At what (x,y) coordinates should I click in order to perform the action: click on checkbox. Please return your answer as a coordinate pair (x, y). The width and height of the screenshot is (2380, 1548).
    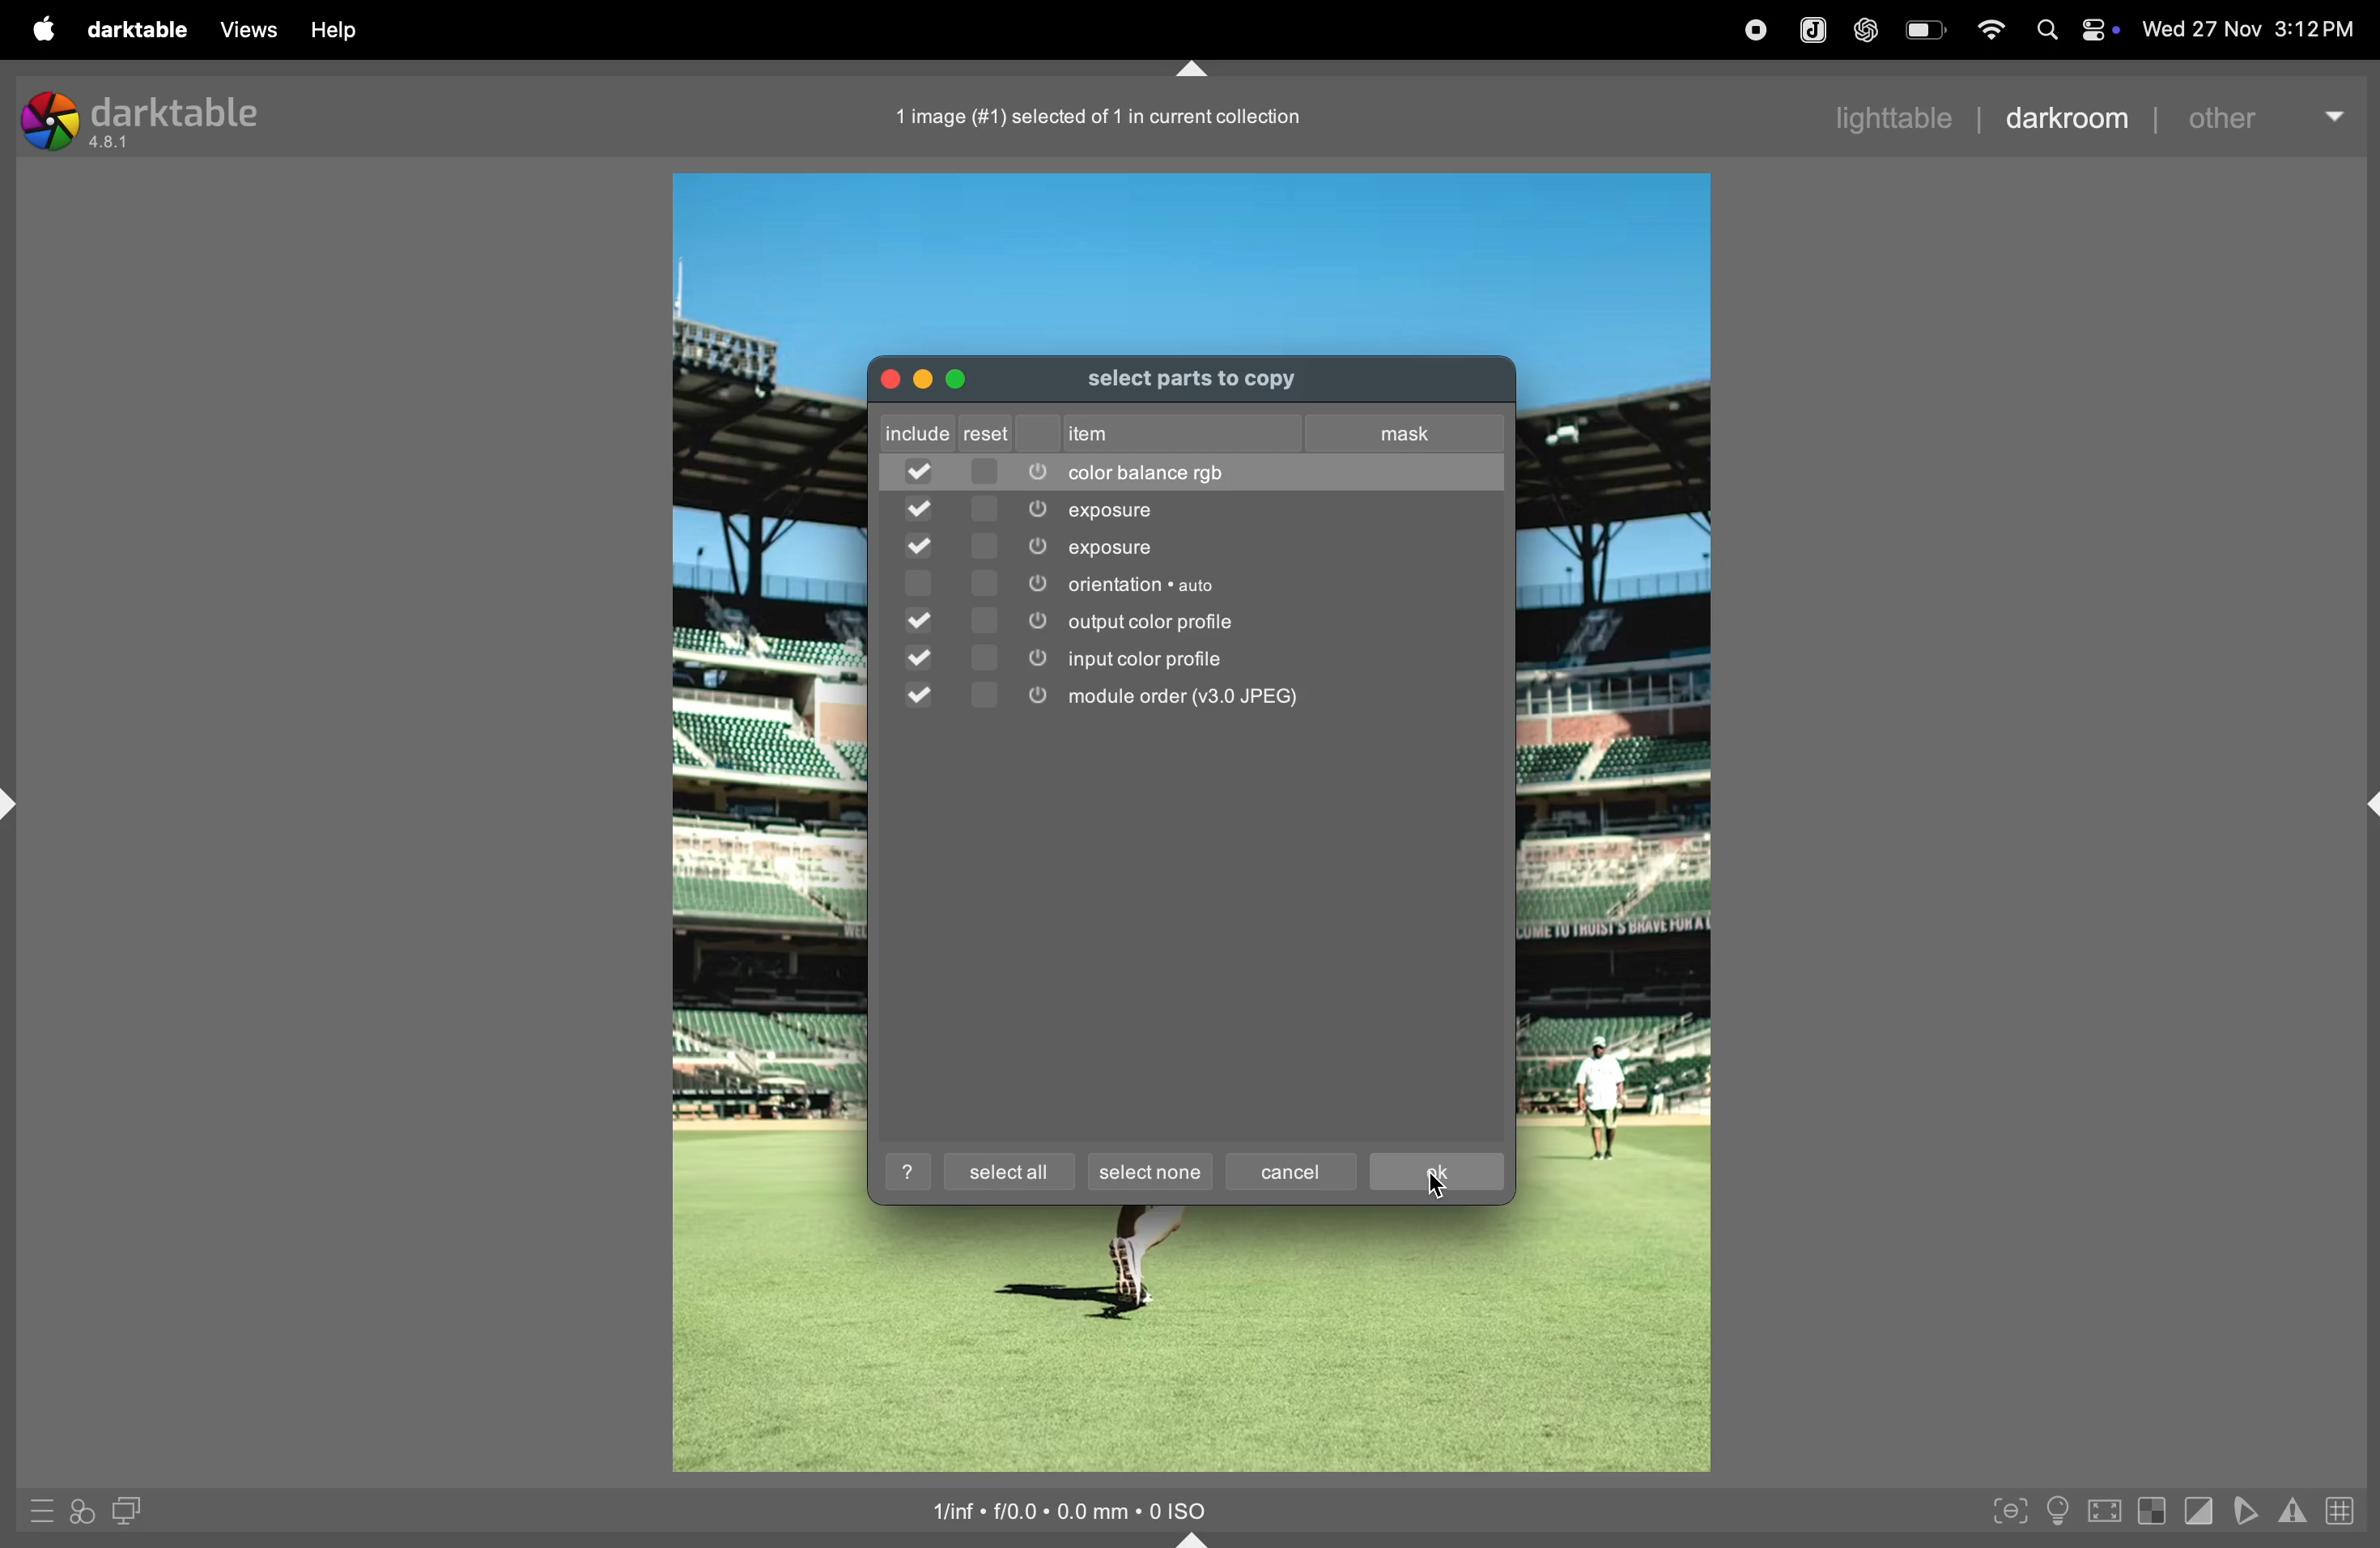
    Looking at the image, I should click on (921, 694).